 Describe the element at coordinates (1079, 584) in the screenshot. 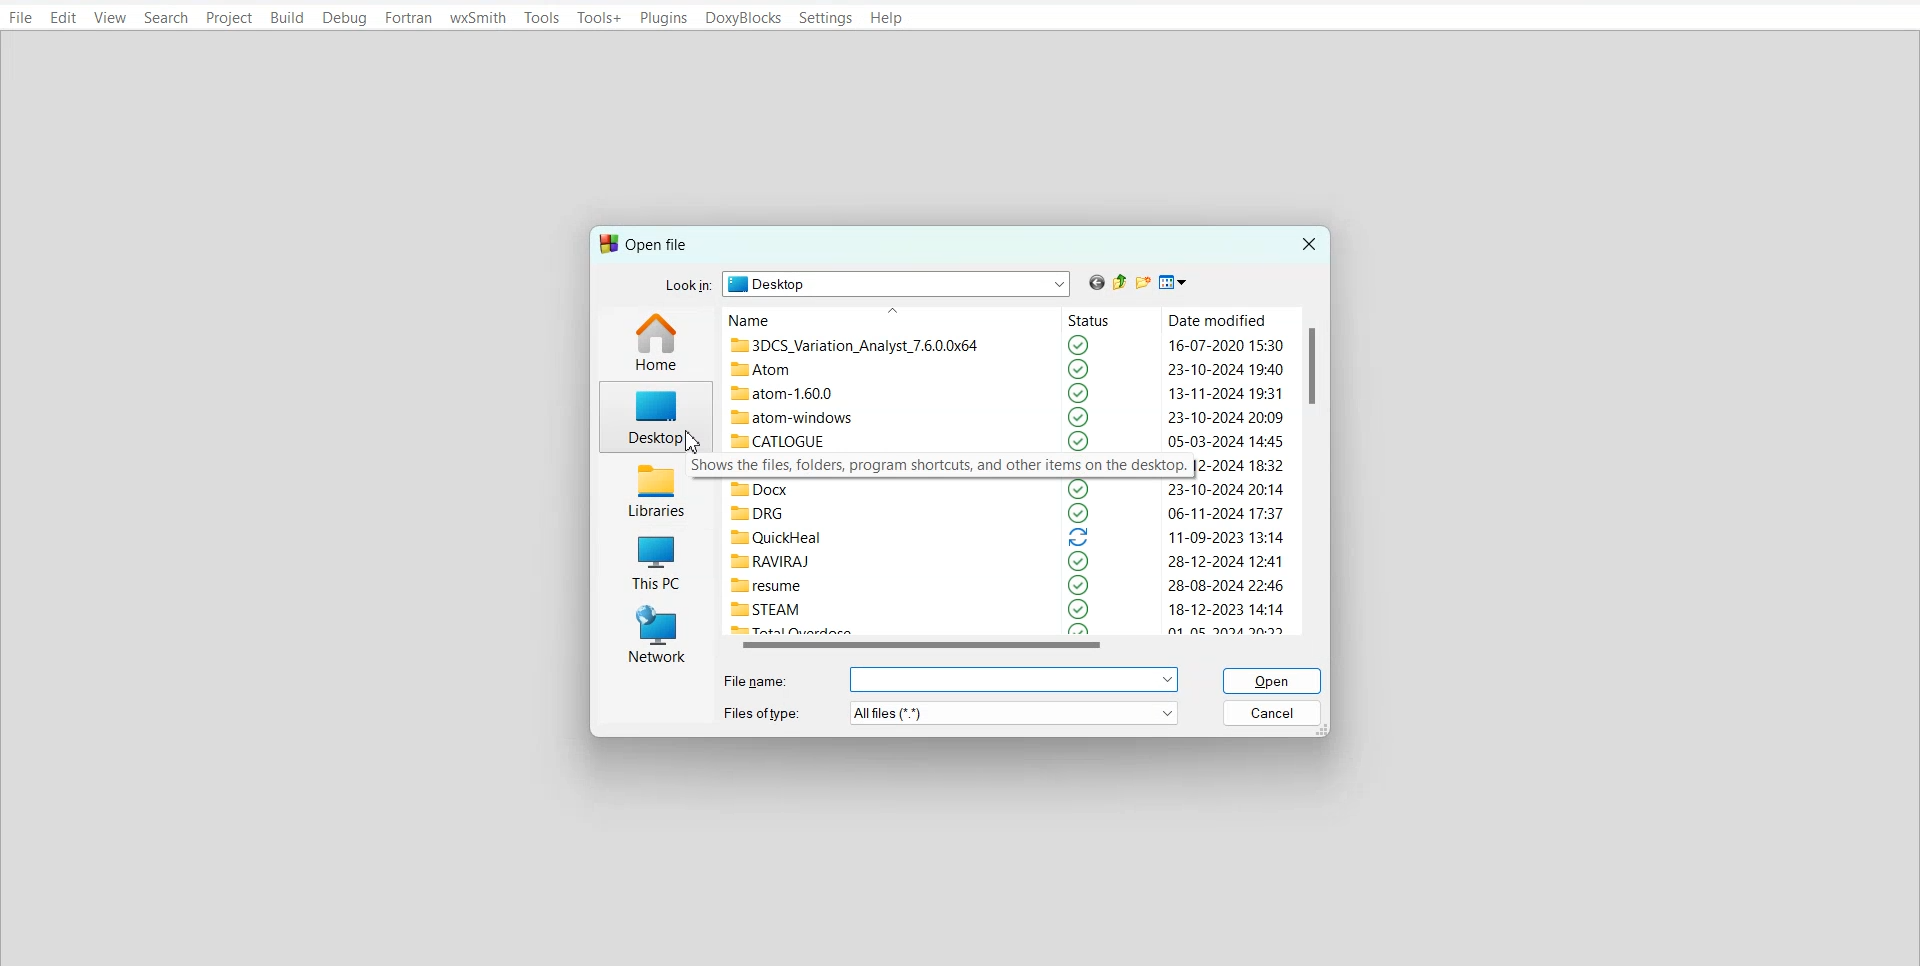

I see `selected logo` at that location.